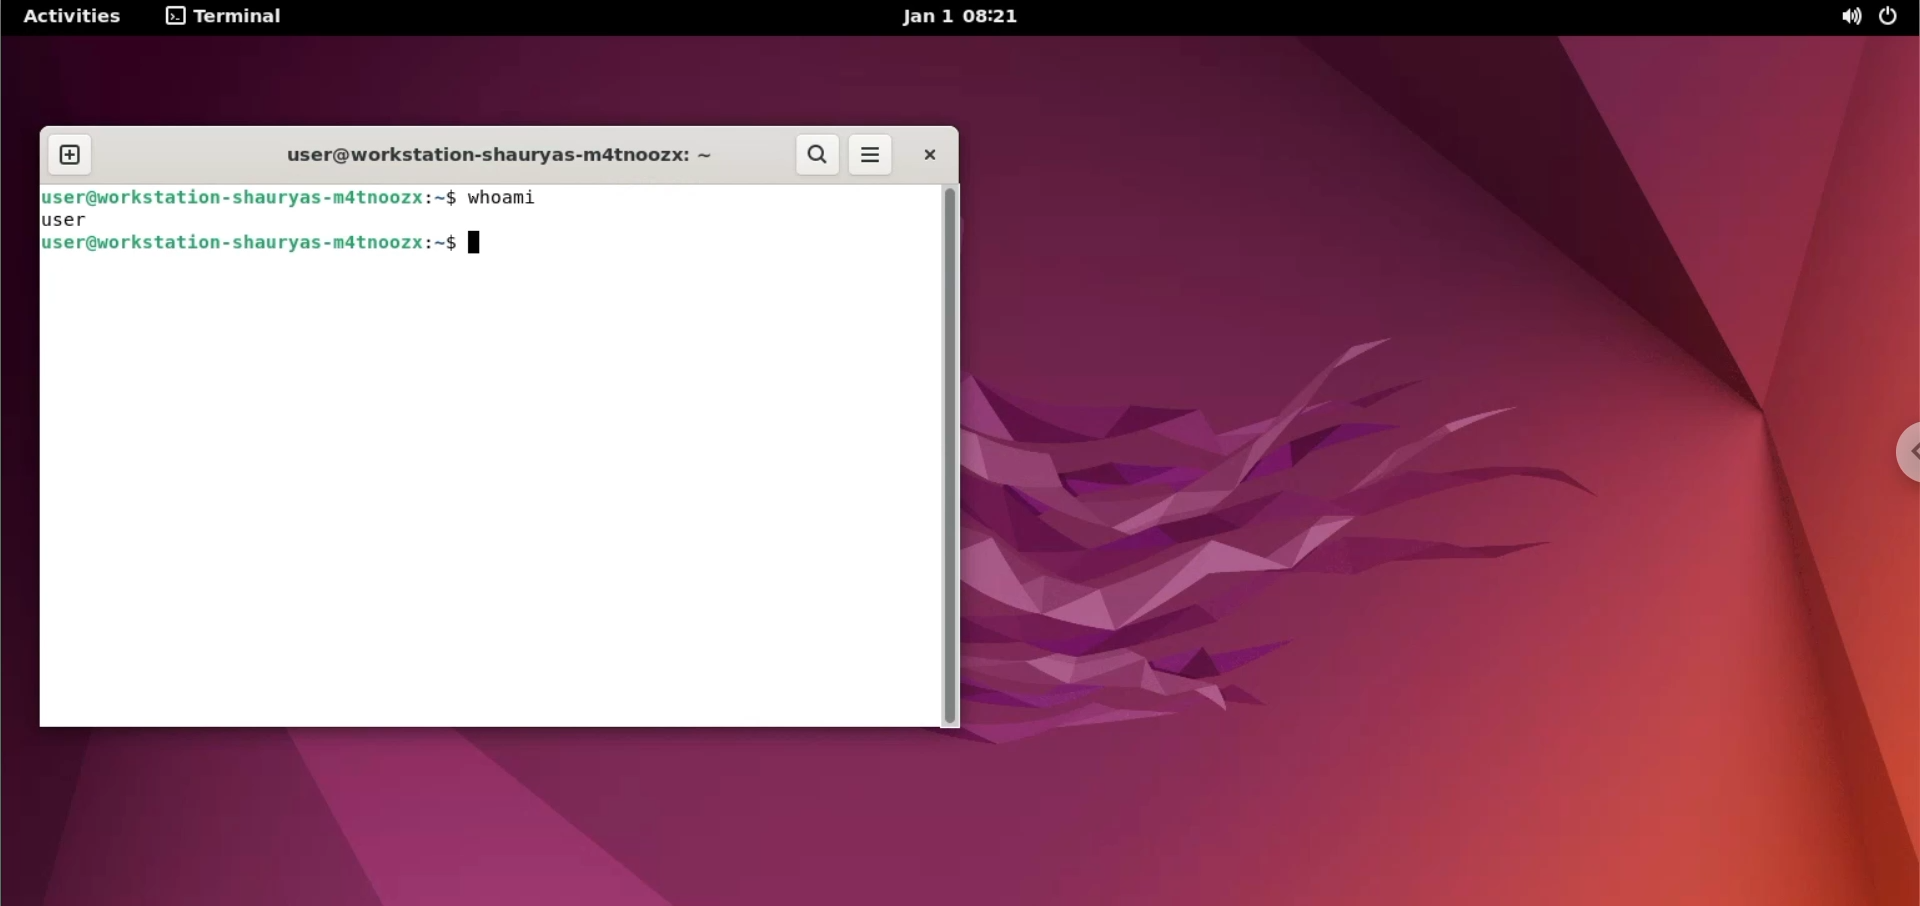 This screenshot has width=1920, height=906. Describe the element at coordinates (819, 156) in the screenshot. I see `search` at that location.